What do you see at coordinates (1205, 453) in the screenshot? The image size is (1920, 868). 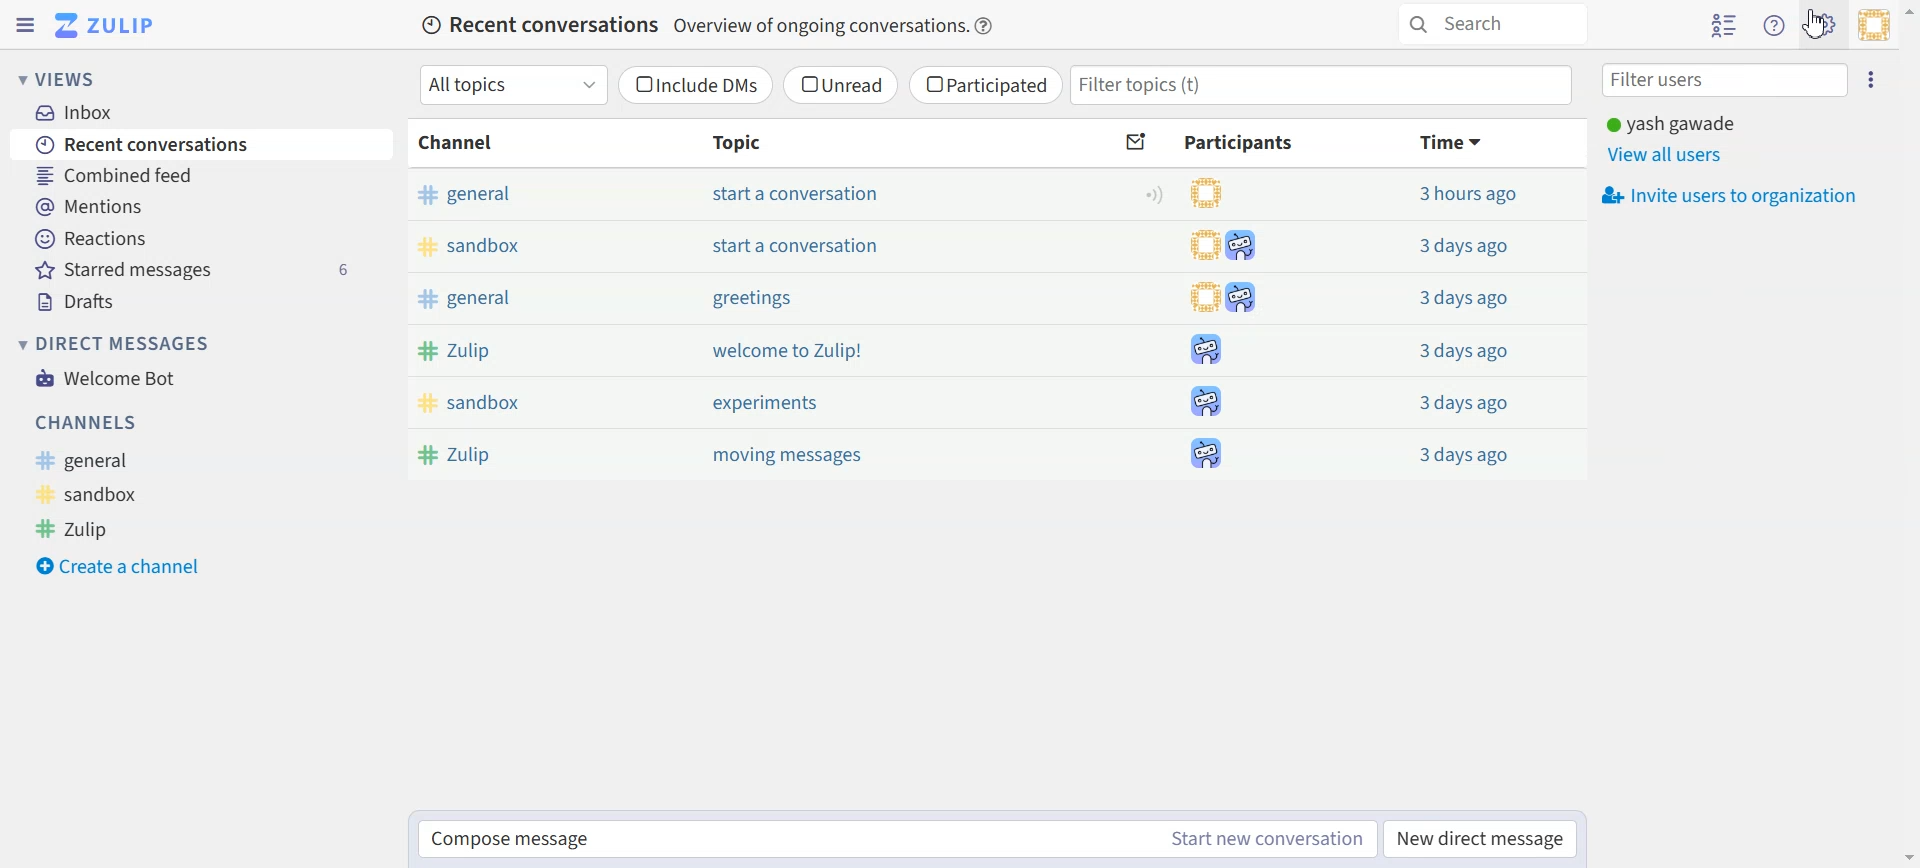 I see `participants` at bounding box center [1205, 453].